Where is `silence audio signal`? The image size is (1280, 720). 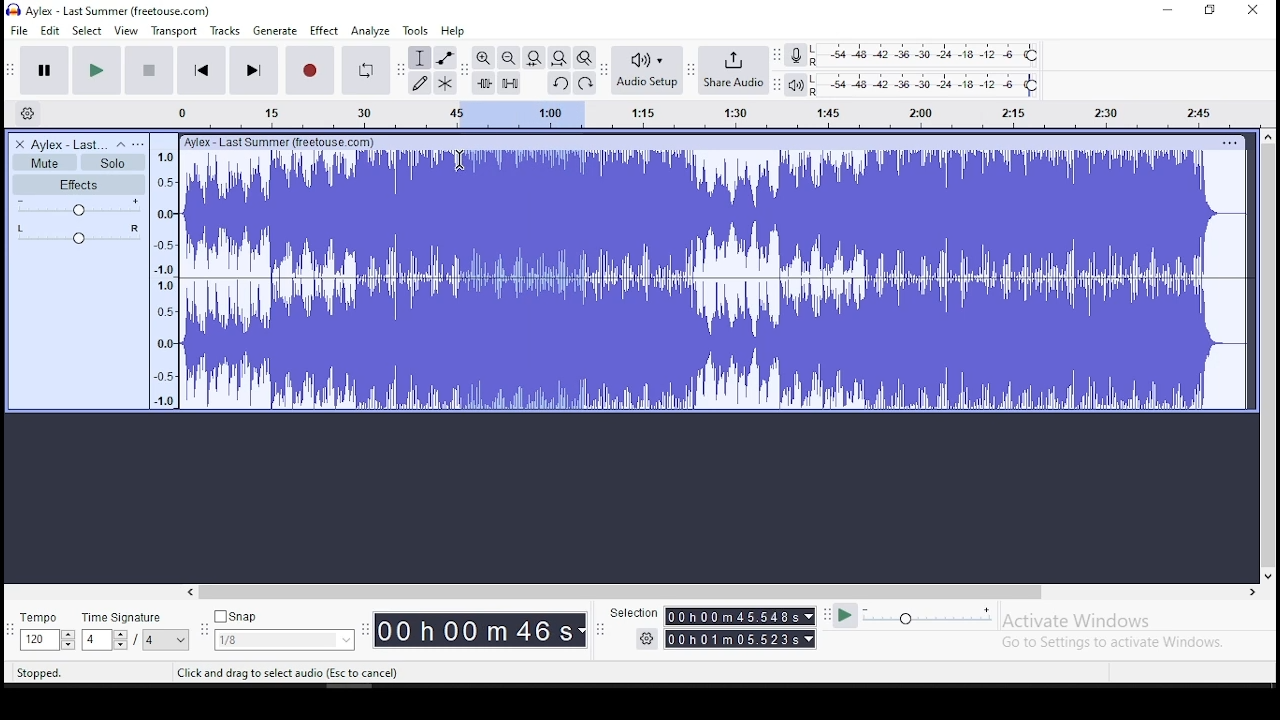
silence audio signal is located at coordinates (509, 81).